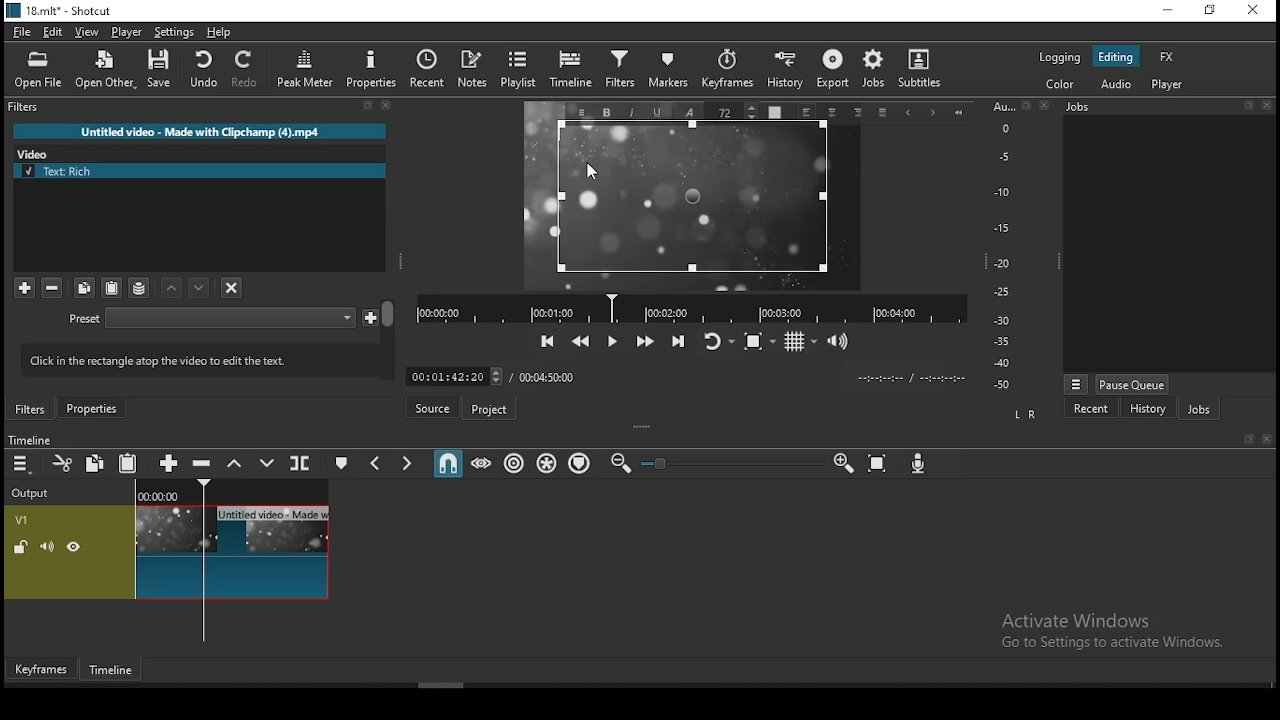 The image size is (1280, 720). I want to click on view, so click(87, 33).